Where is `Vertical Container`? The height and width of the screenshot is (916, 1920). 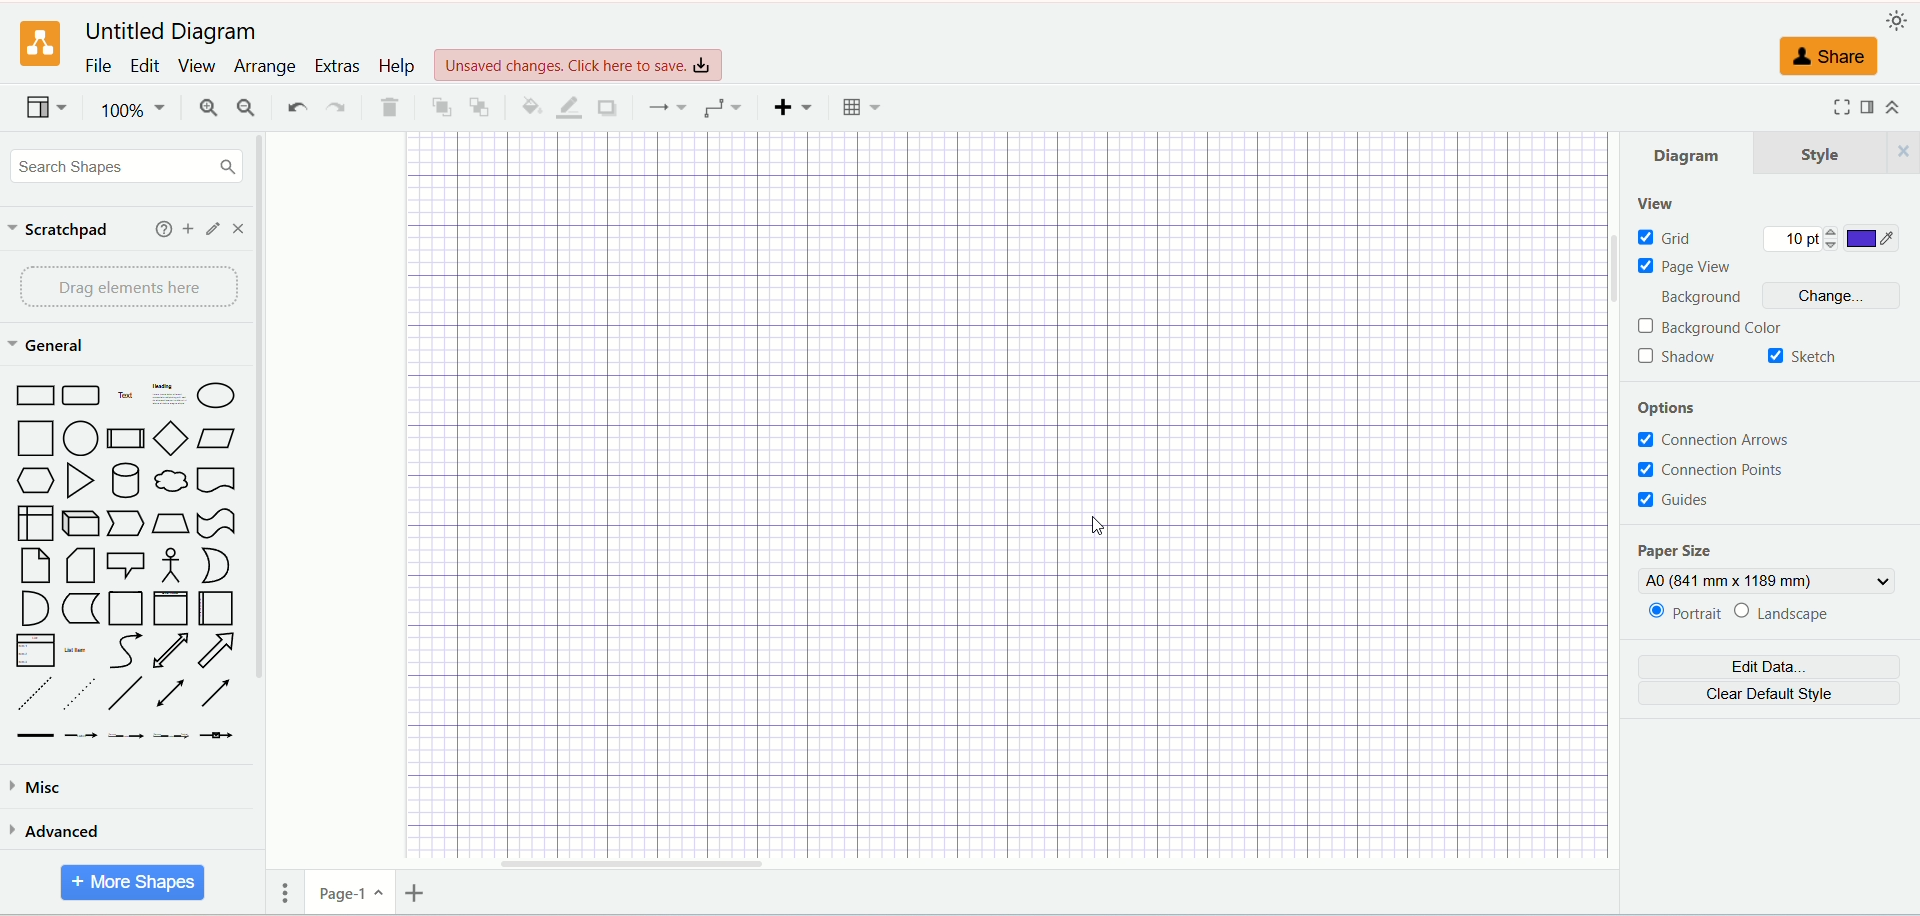 Vertical Container is located at coordinates (170, 609).